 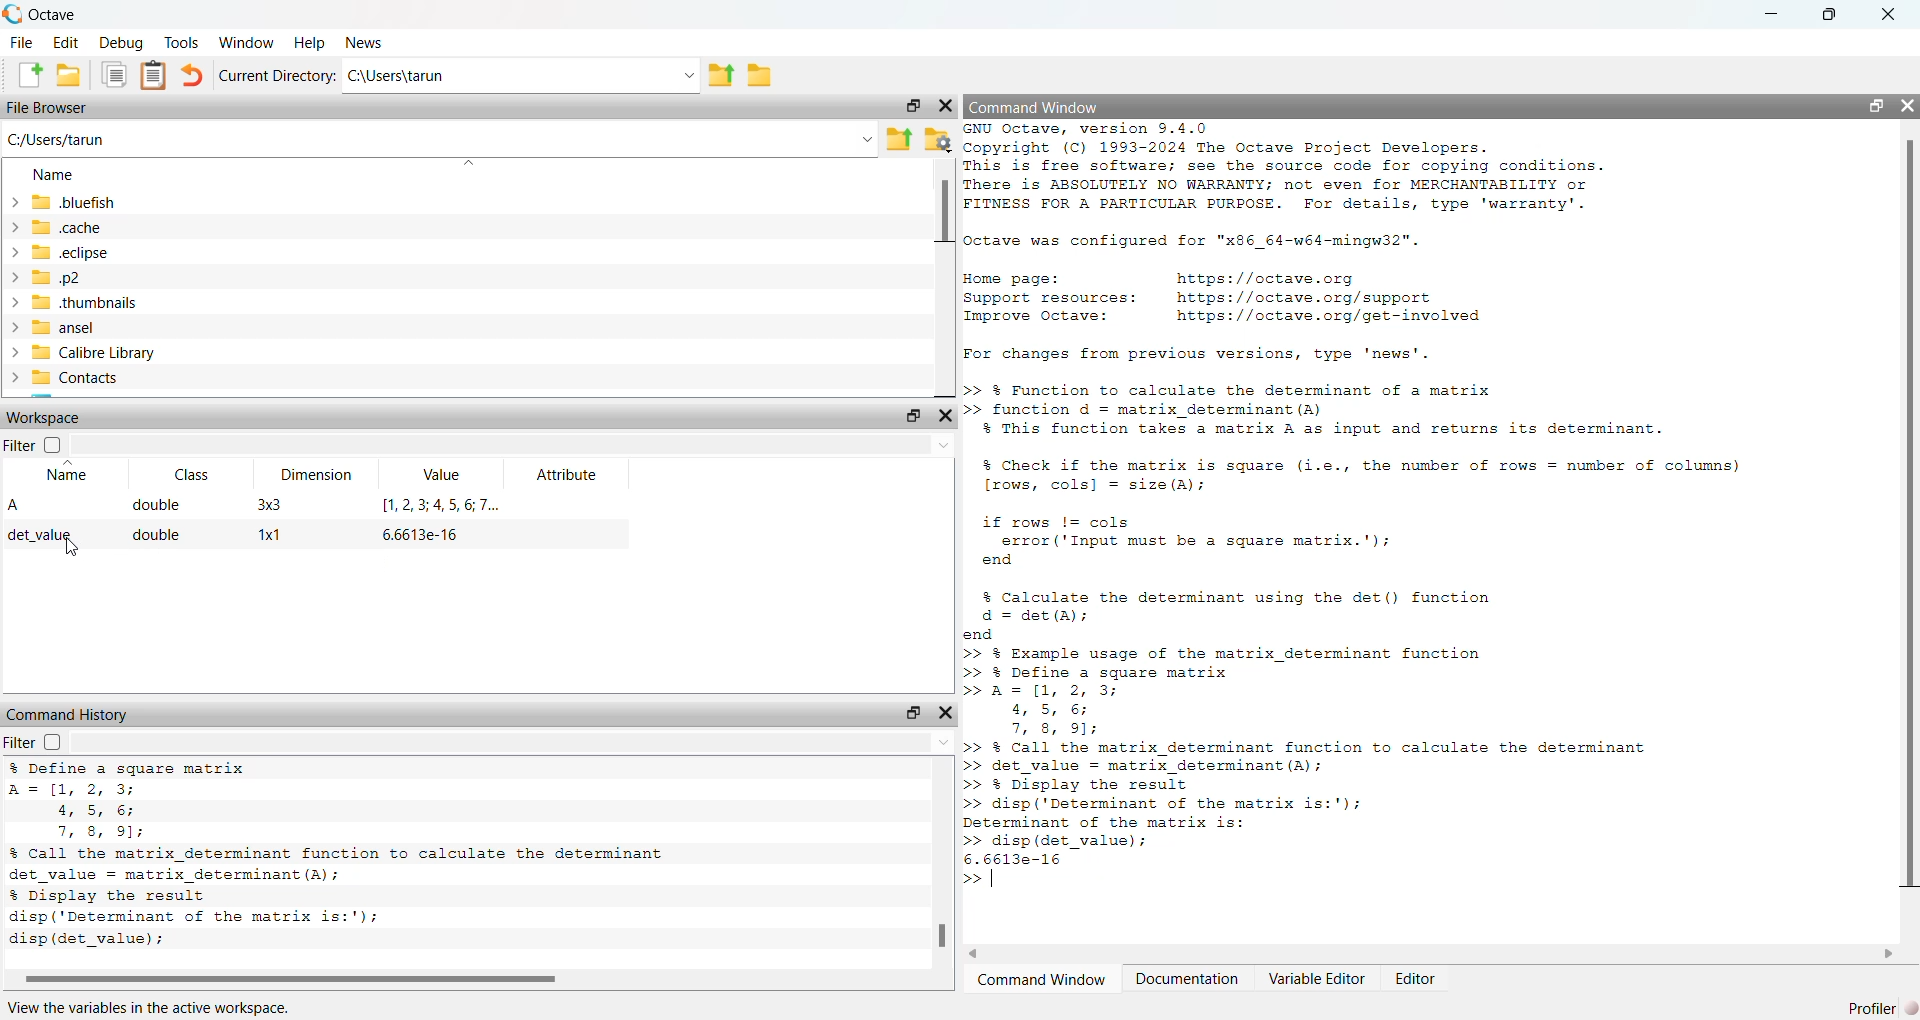 I want to click on close, so click(x=1906, y=107).